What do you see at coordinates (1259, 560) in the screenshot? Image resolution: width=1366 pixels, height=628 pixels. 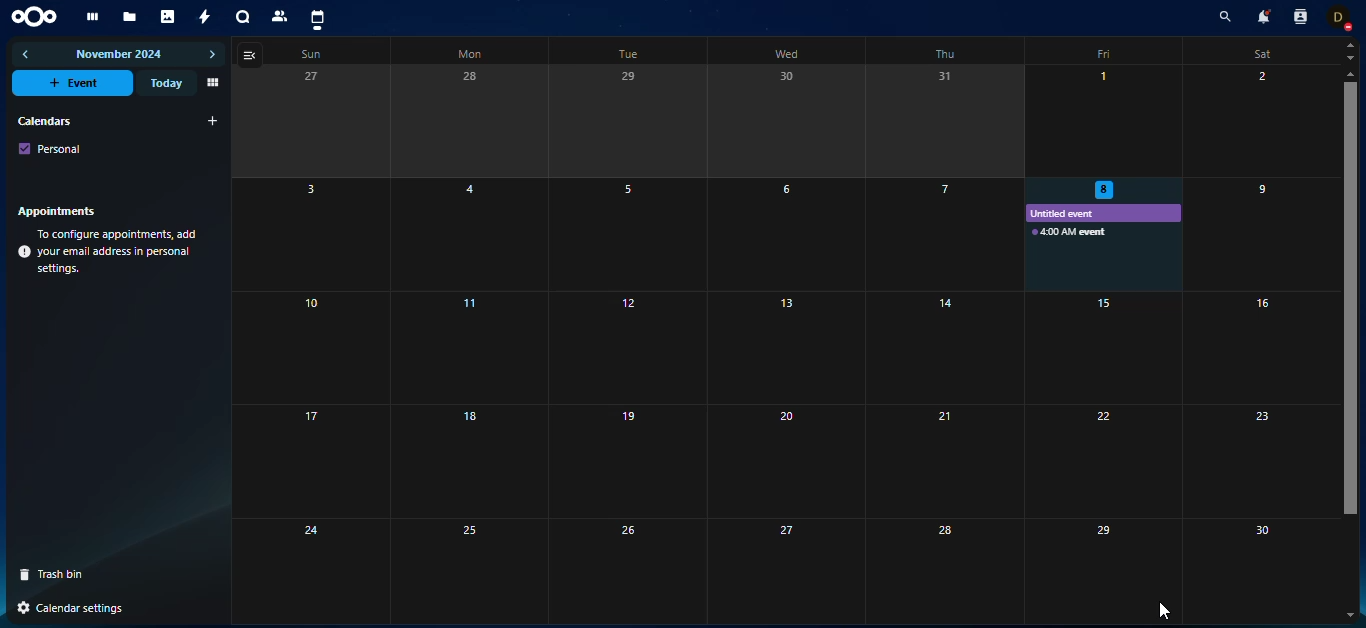 I see `30` at bounding box center [1259, 560].